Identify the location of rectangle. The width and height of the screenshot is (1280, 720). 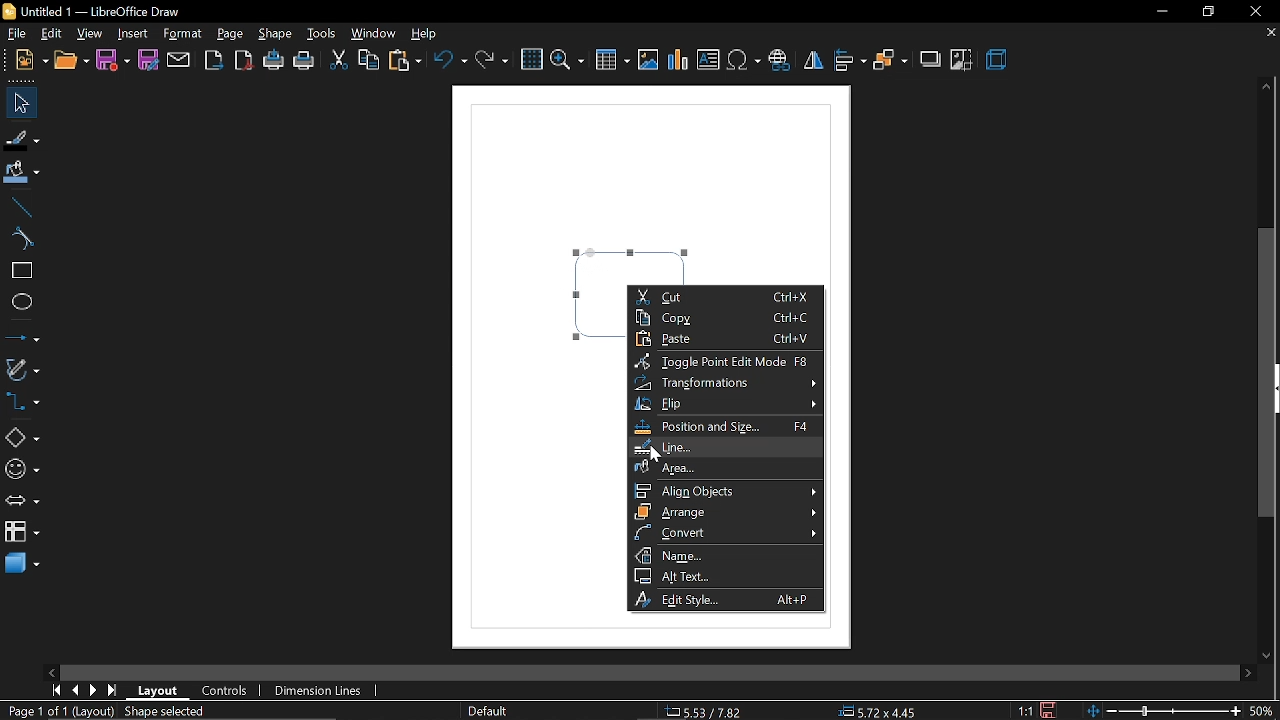
(23, 270).